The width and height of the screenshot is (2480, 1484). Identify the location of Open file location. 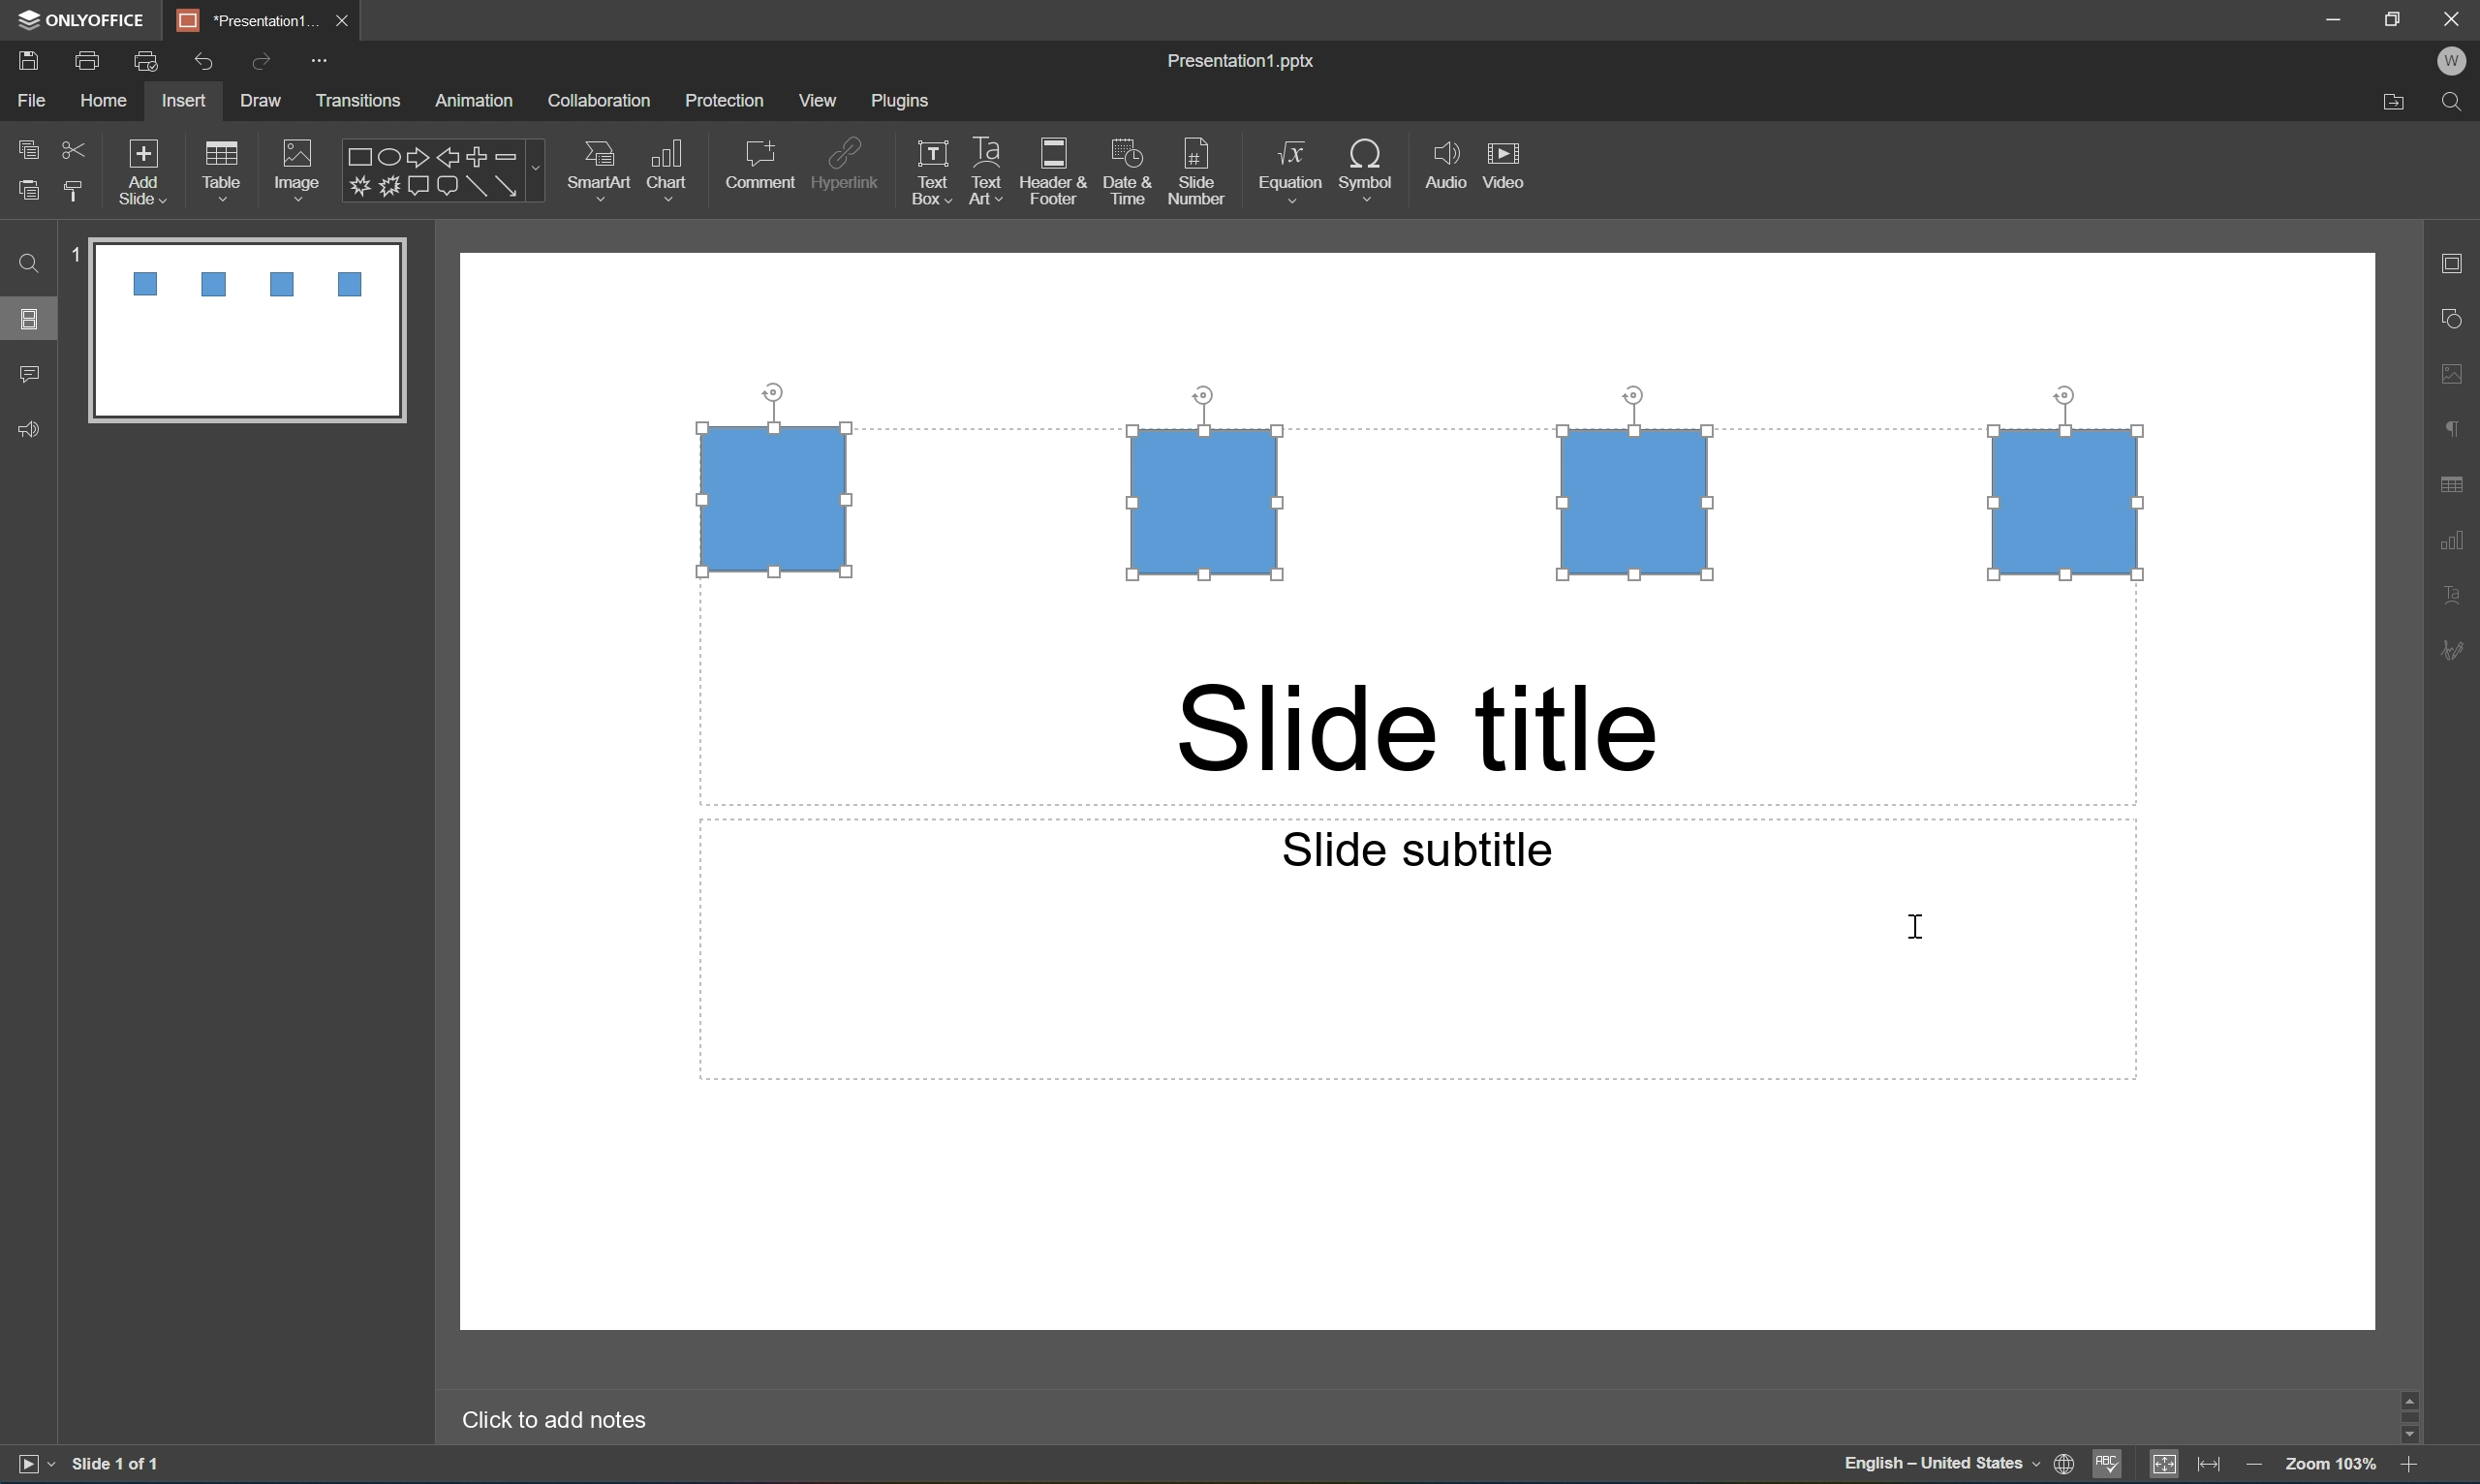
(2390, 105).